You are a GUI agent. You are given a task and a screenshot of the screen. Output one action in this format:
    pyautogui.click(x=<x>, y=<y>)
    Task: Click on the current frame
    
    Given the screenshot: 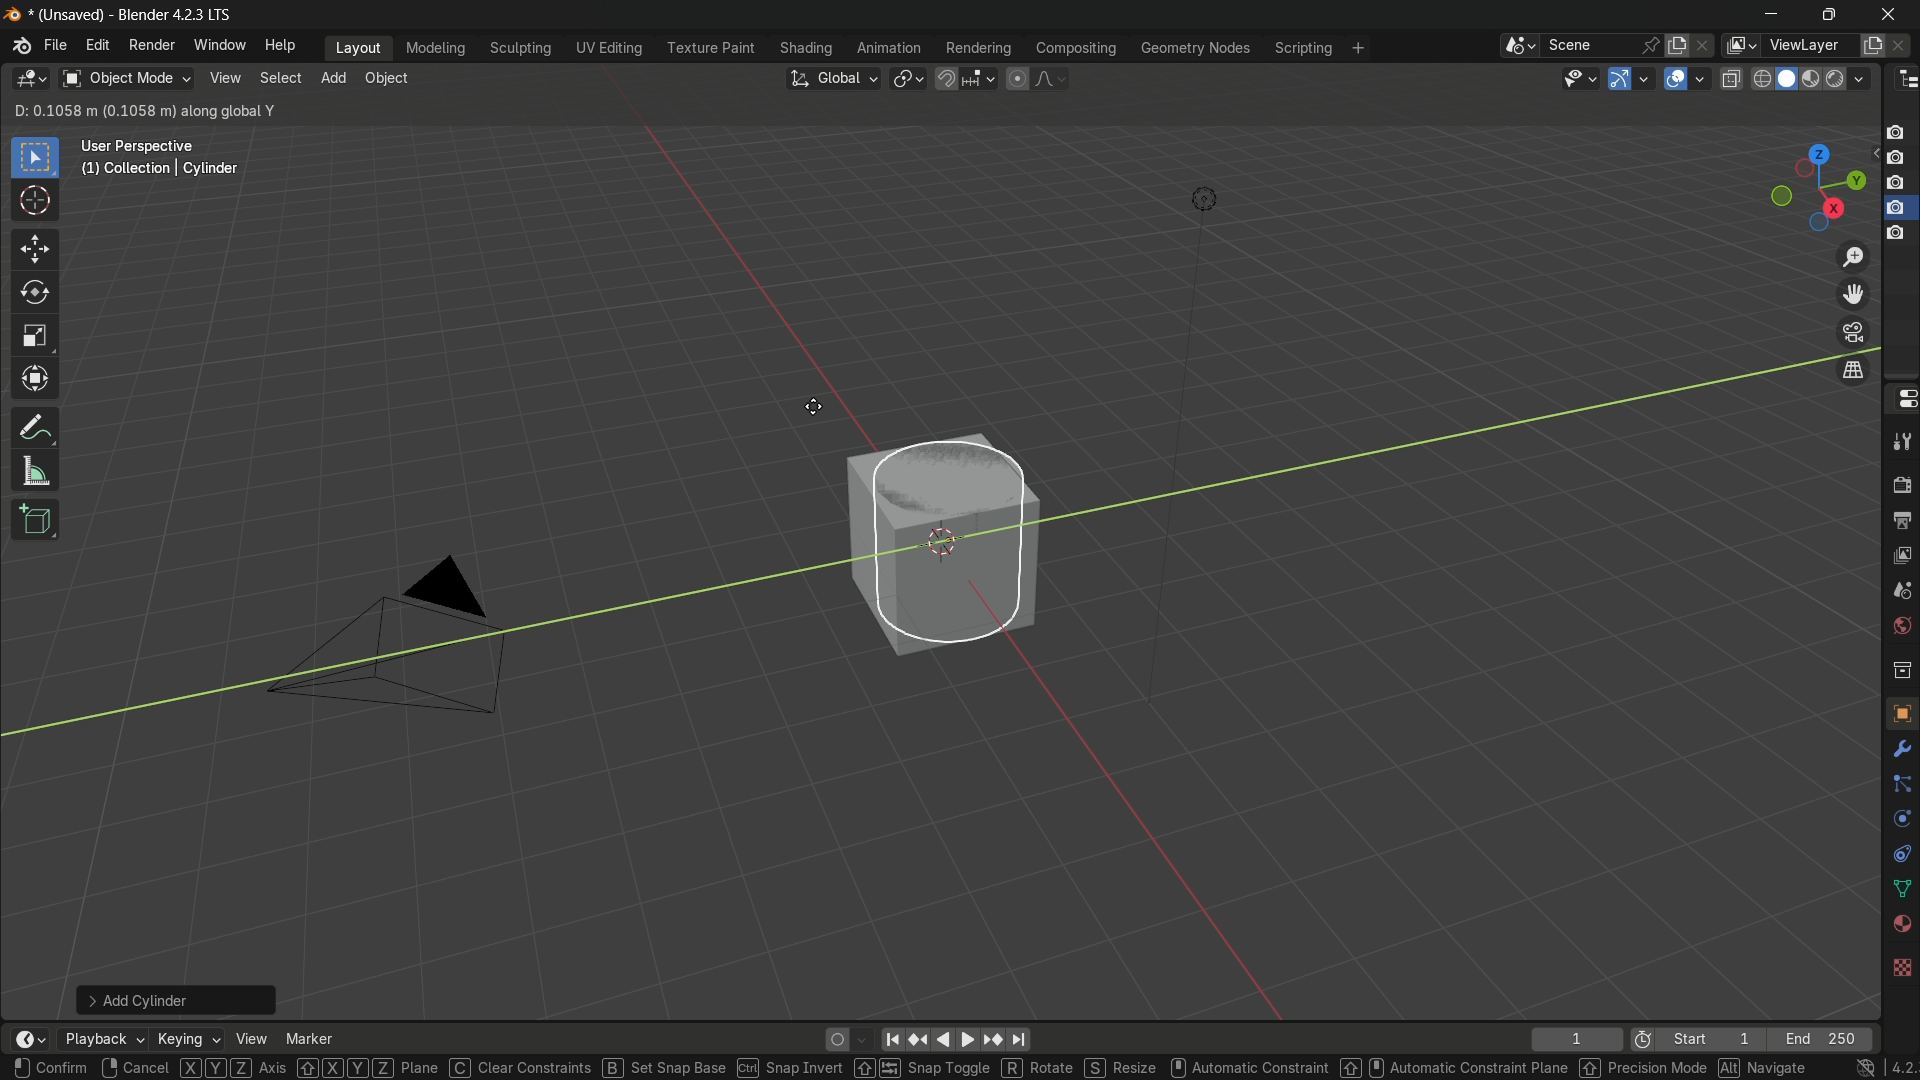 What is the action you would take?
    pyautogui.click(x=1577, y=1038)
    